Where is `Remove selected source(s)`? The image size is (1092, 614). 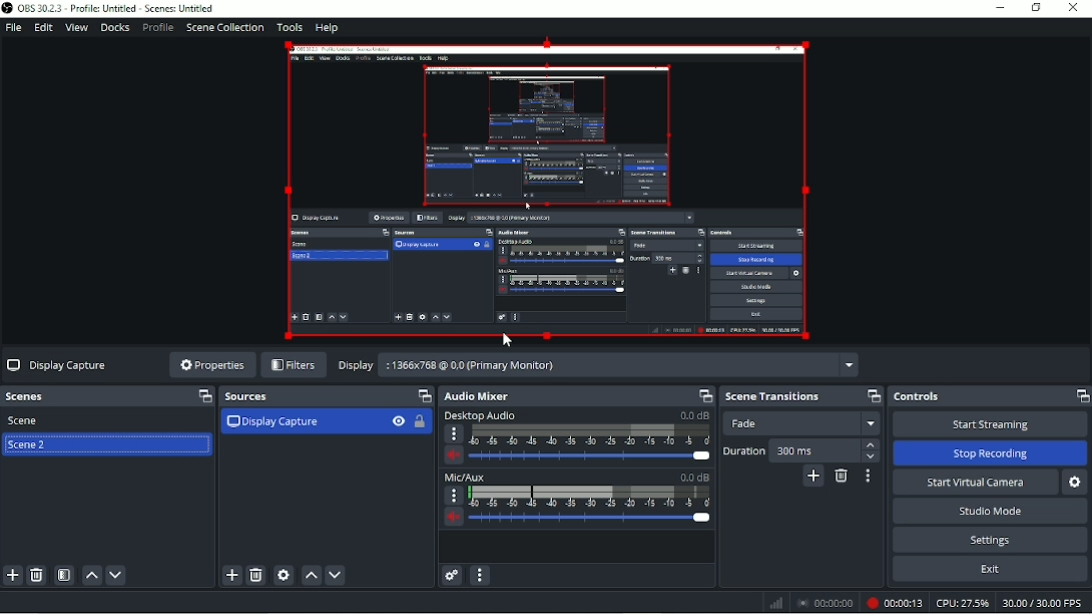 Remove selected source(s) is located at coordinates (256, 576).